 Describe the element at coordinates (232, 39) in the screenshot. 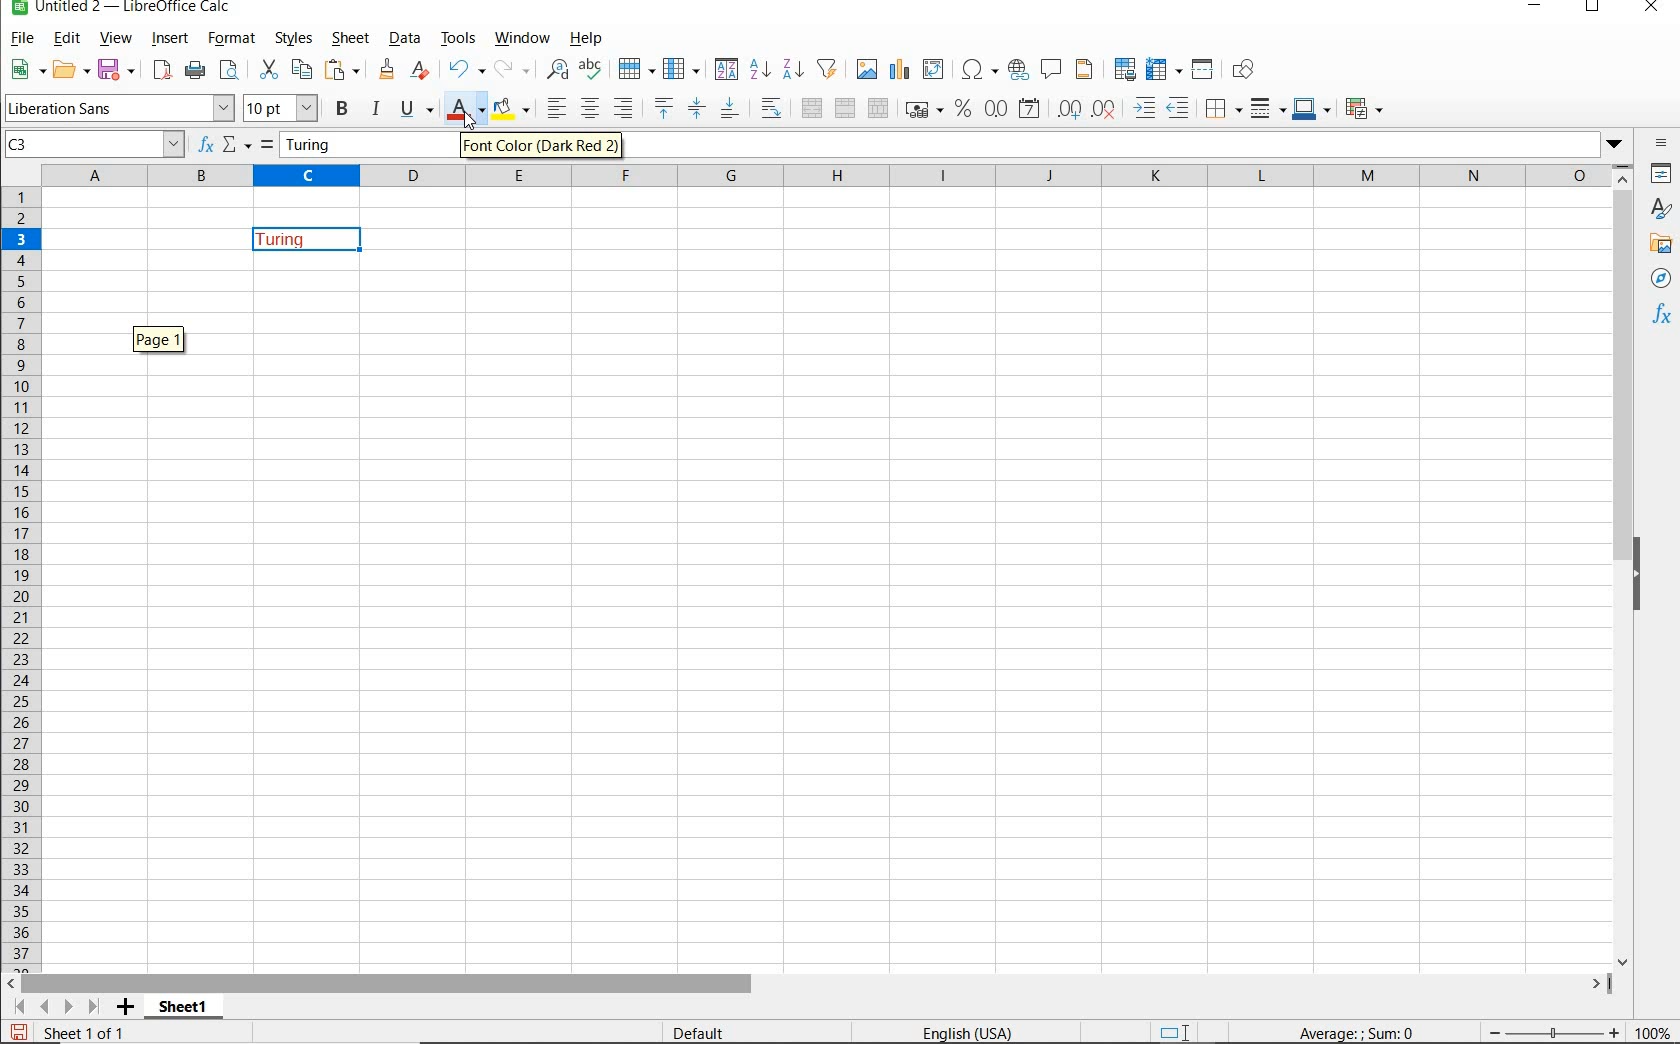

I see `FORMAT` at that location.